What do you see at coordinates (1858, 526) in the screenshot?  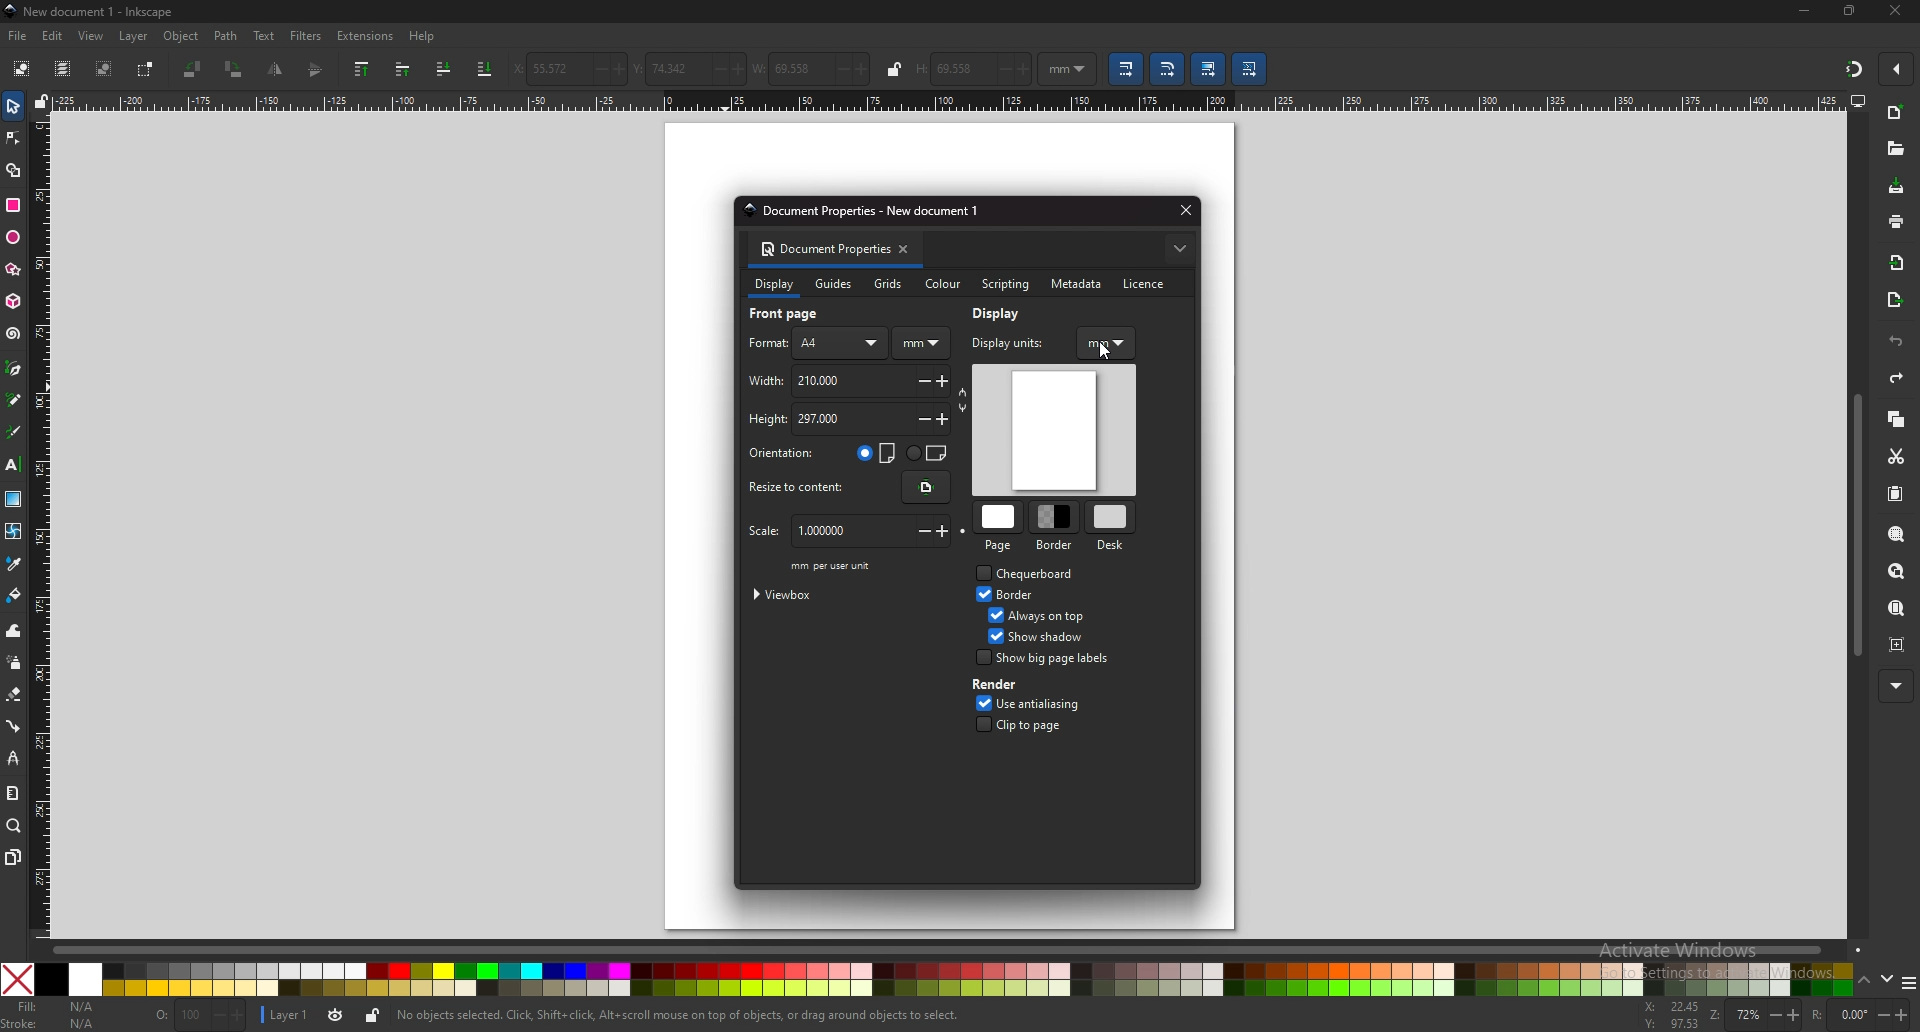 I see `scroll bar` at bounding box center [1858, 526].